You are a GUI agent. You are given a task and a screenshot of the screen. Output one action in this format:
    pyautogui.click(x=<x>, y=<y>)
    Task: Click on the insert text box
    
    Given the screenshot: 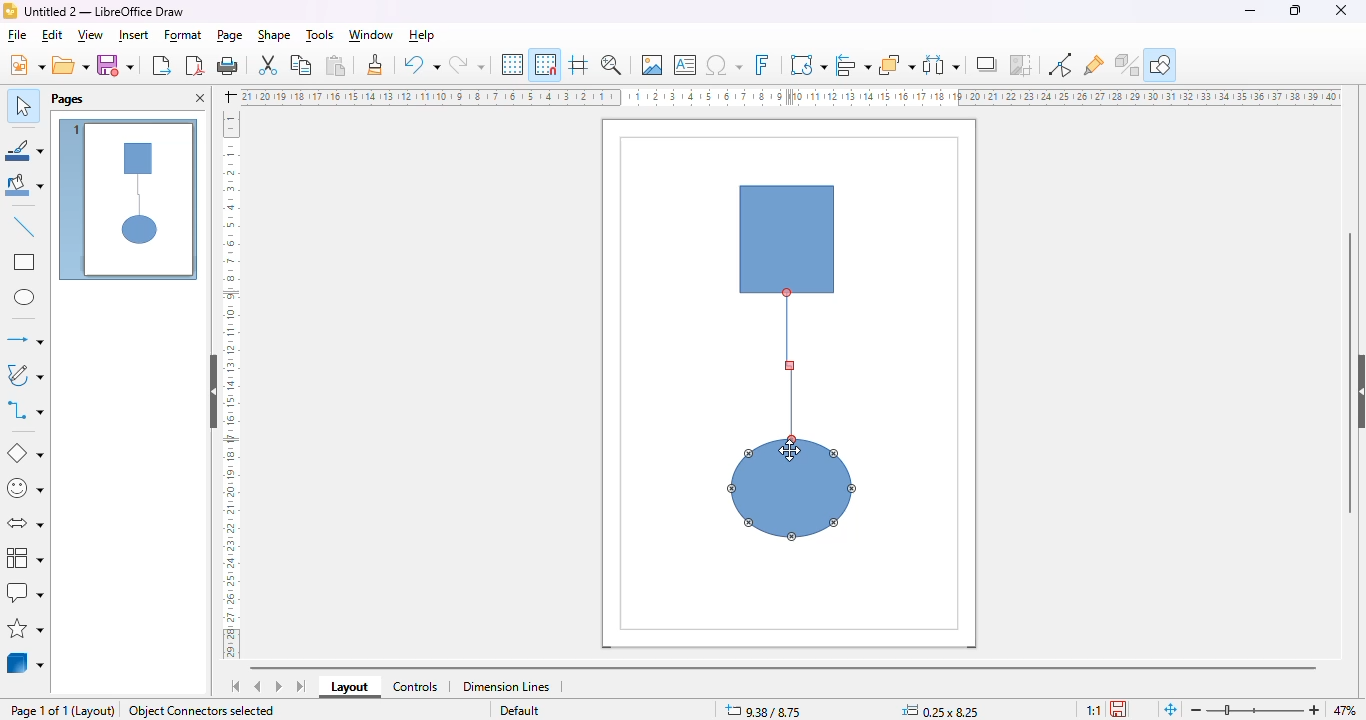 What is the action you would take?
    pyautogui.click(x=685, y=64)
    